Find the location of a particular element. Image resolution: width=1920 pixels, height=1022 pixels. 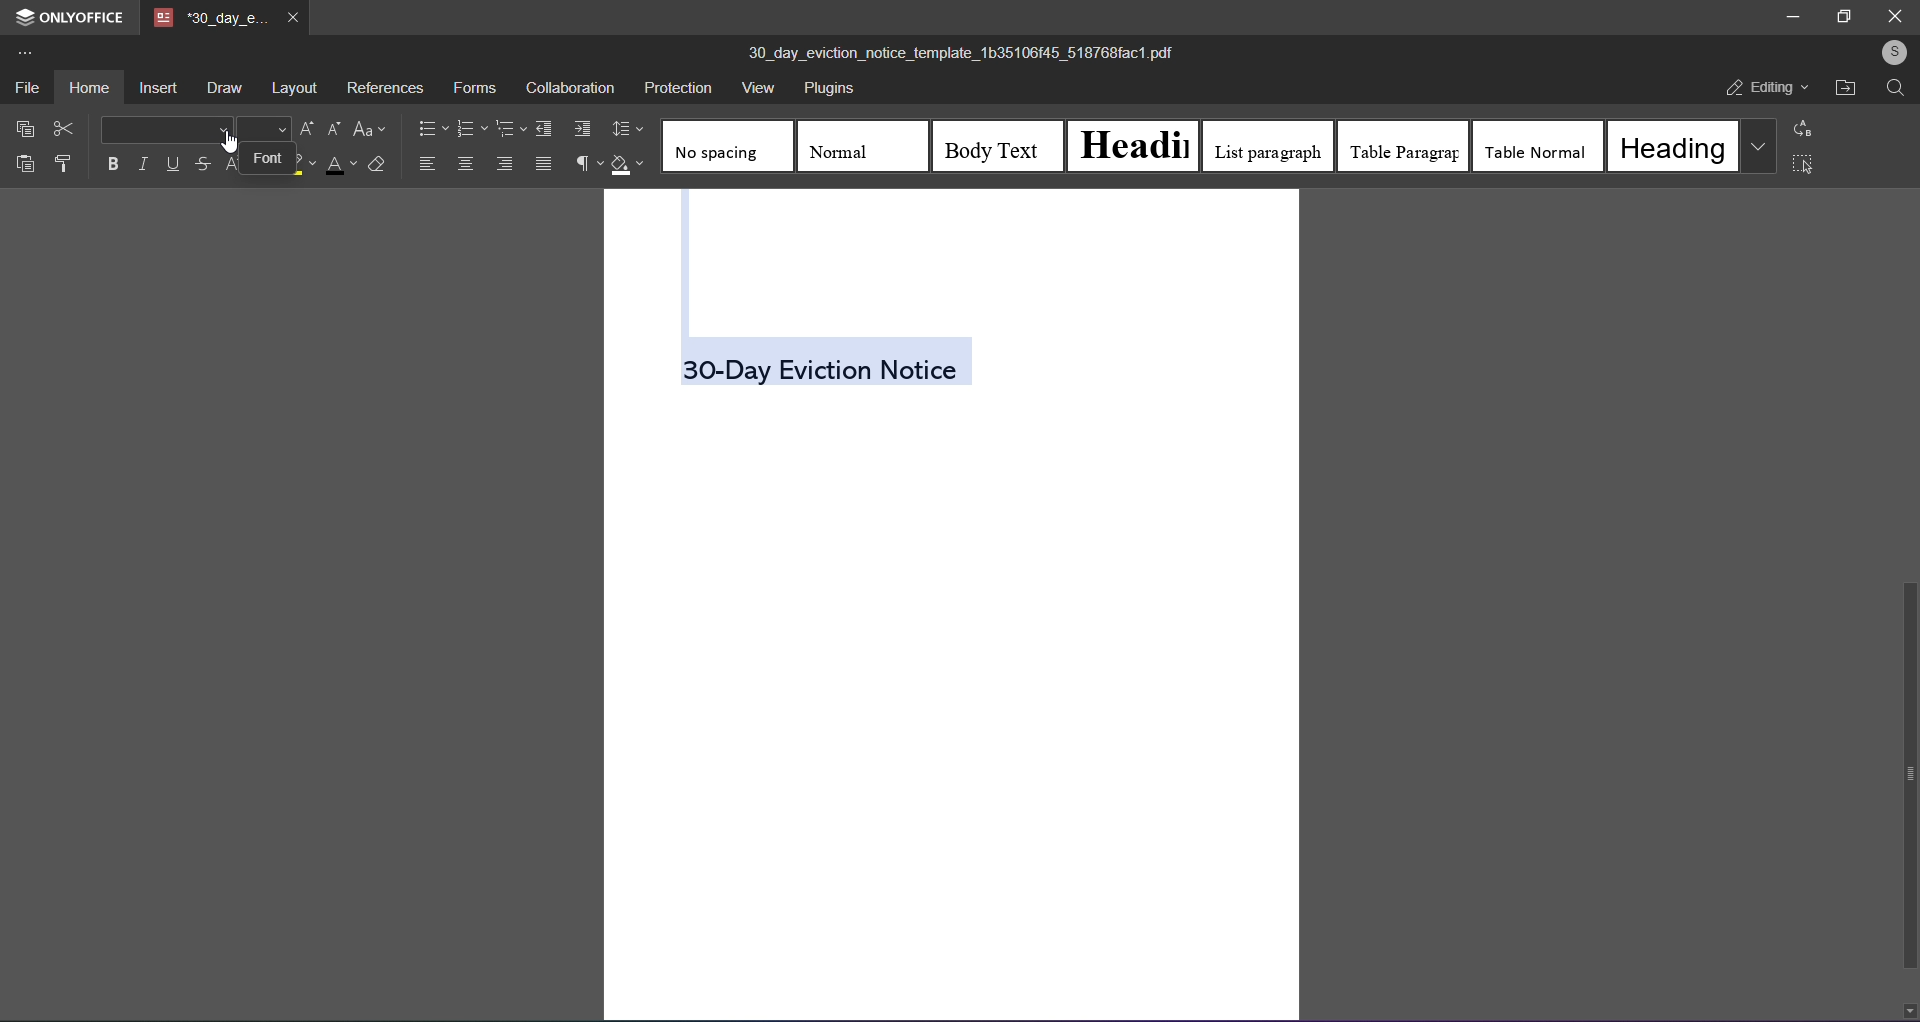

font color is located at coordinates (336, 166).